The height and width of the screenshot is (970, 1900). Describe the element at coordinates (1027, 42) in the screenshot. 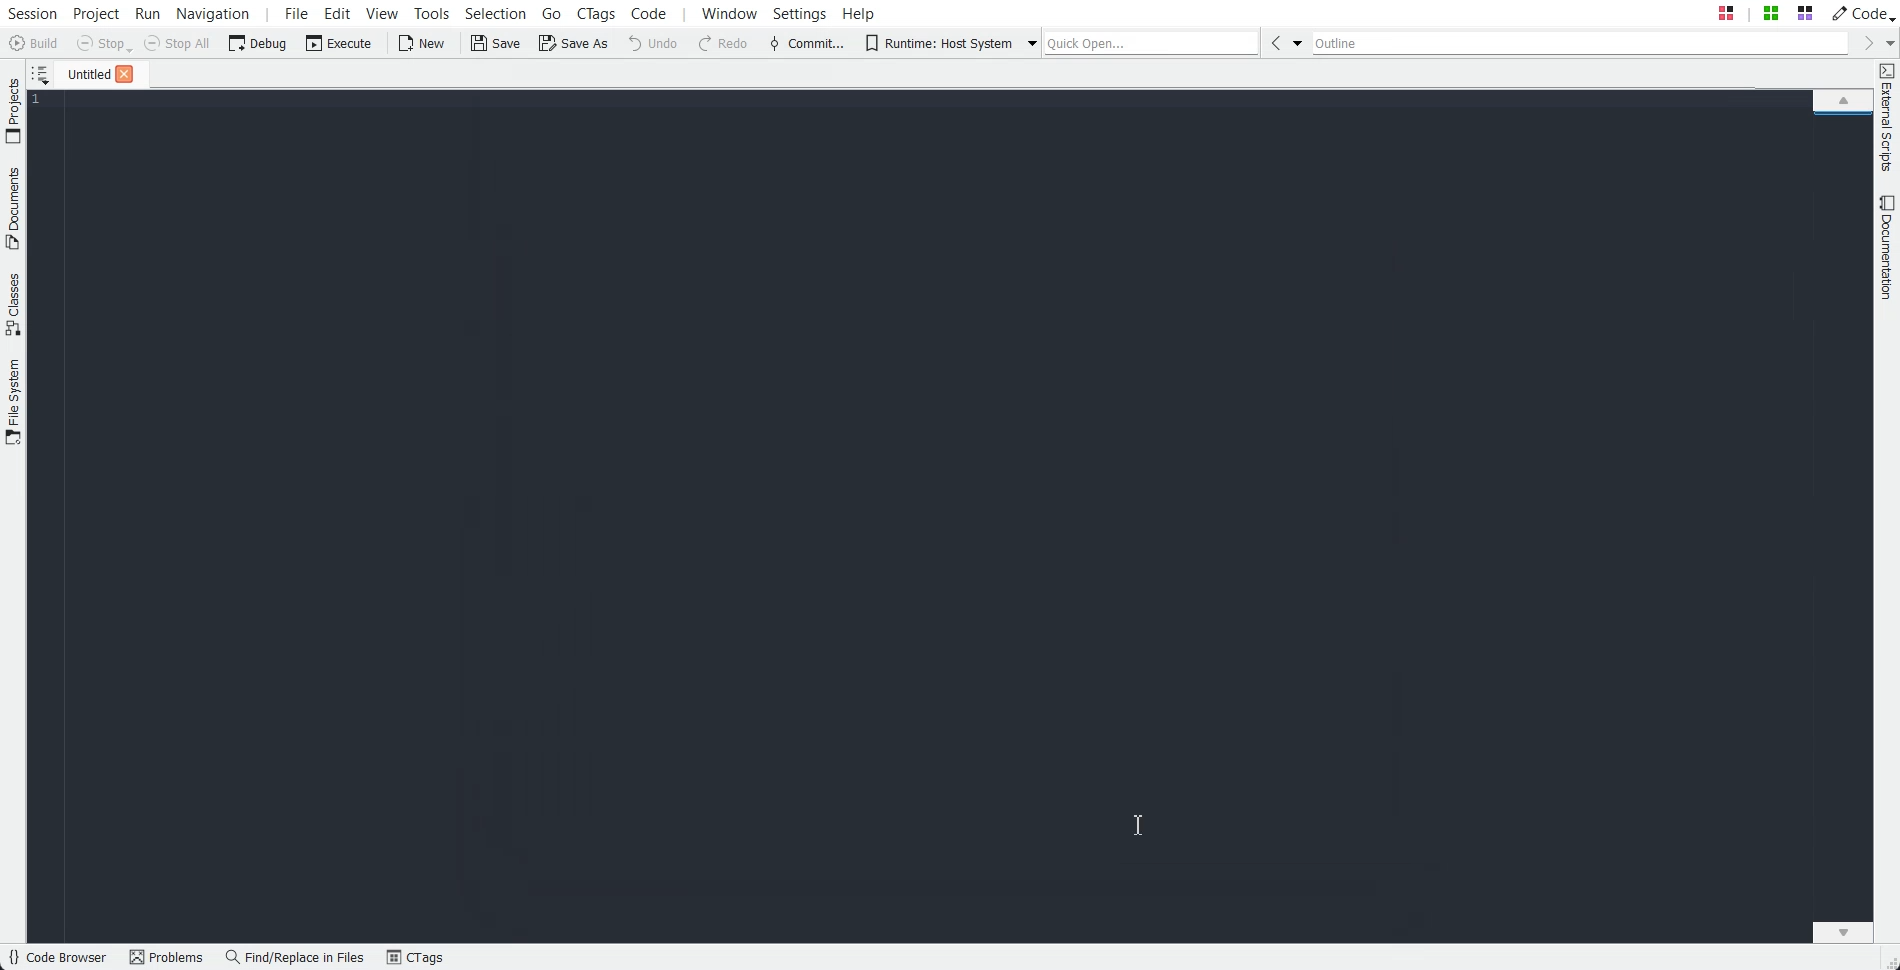

I see `Drop down box` at that location.